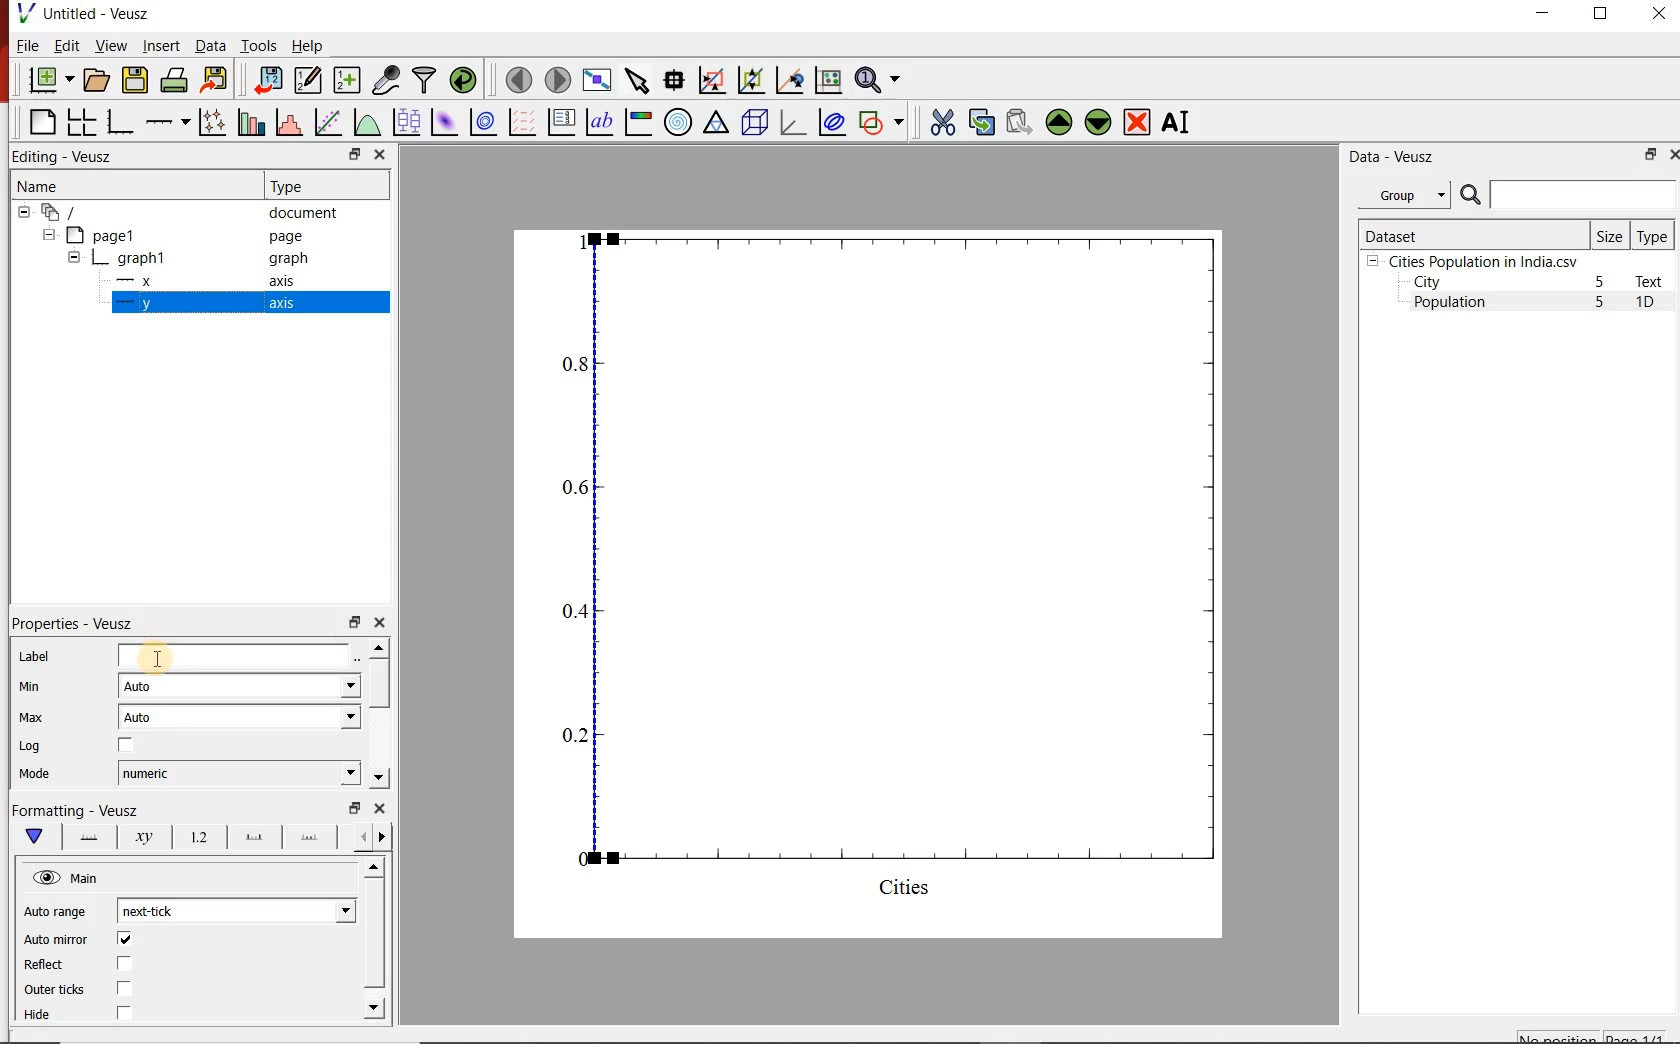 Image resolution: width=1680 pixels, height=1044 pixels. What do you see at coordinates (30, 717) in the screenshot?
I see `Max` at bounding box center [30, 717].